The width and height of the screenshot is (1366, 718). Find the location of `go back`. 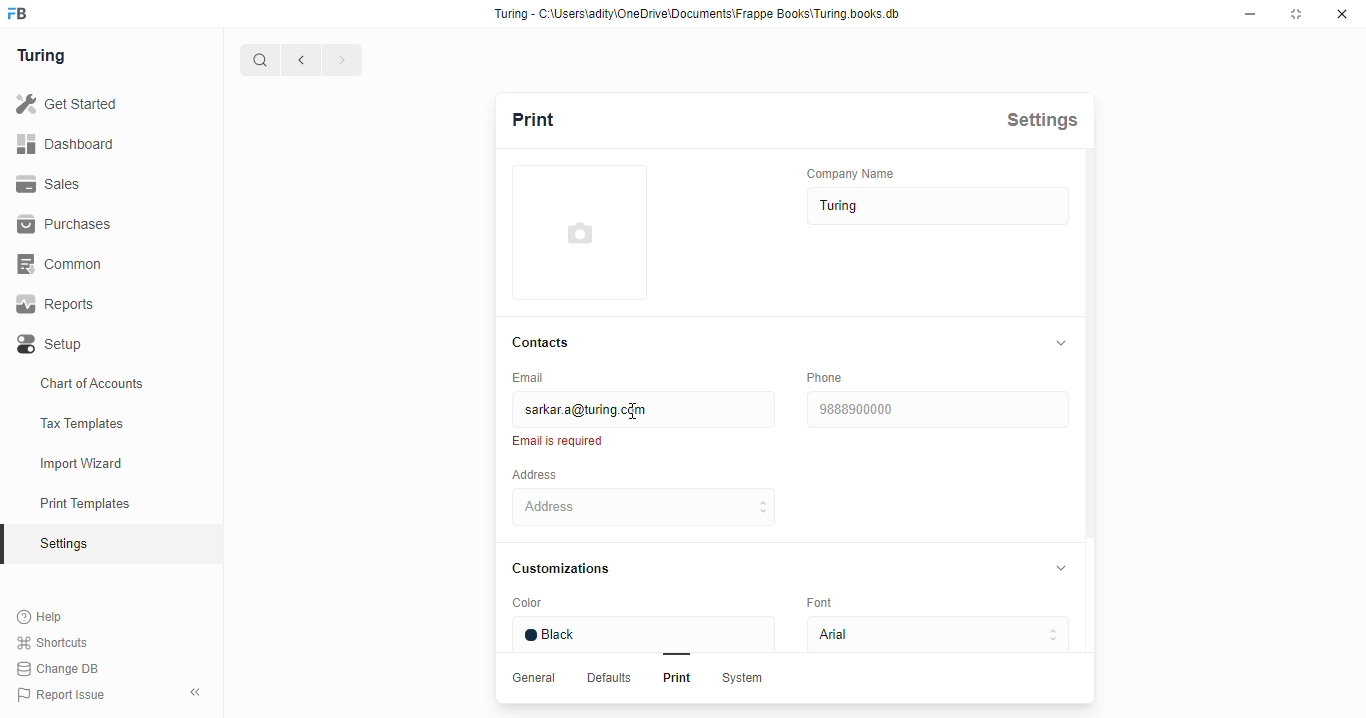

go back is located at coordinates (301, 58).